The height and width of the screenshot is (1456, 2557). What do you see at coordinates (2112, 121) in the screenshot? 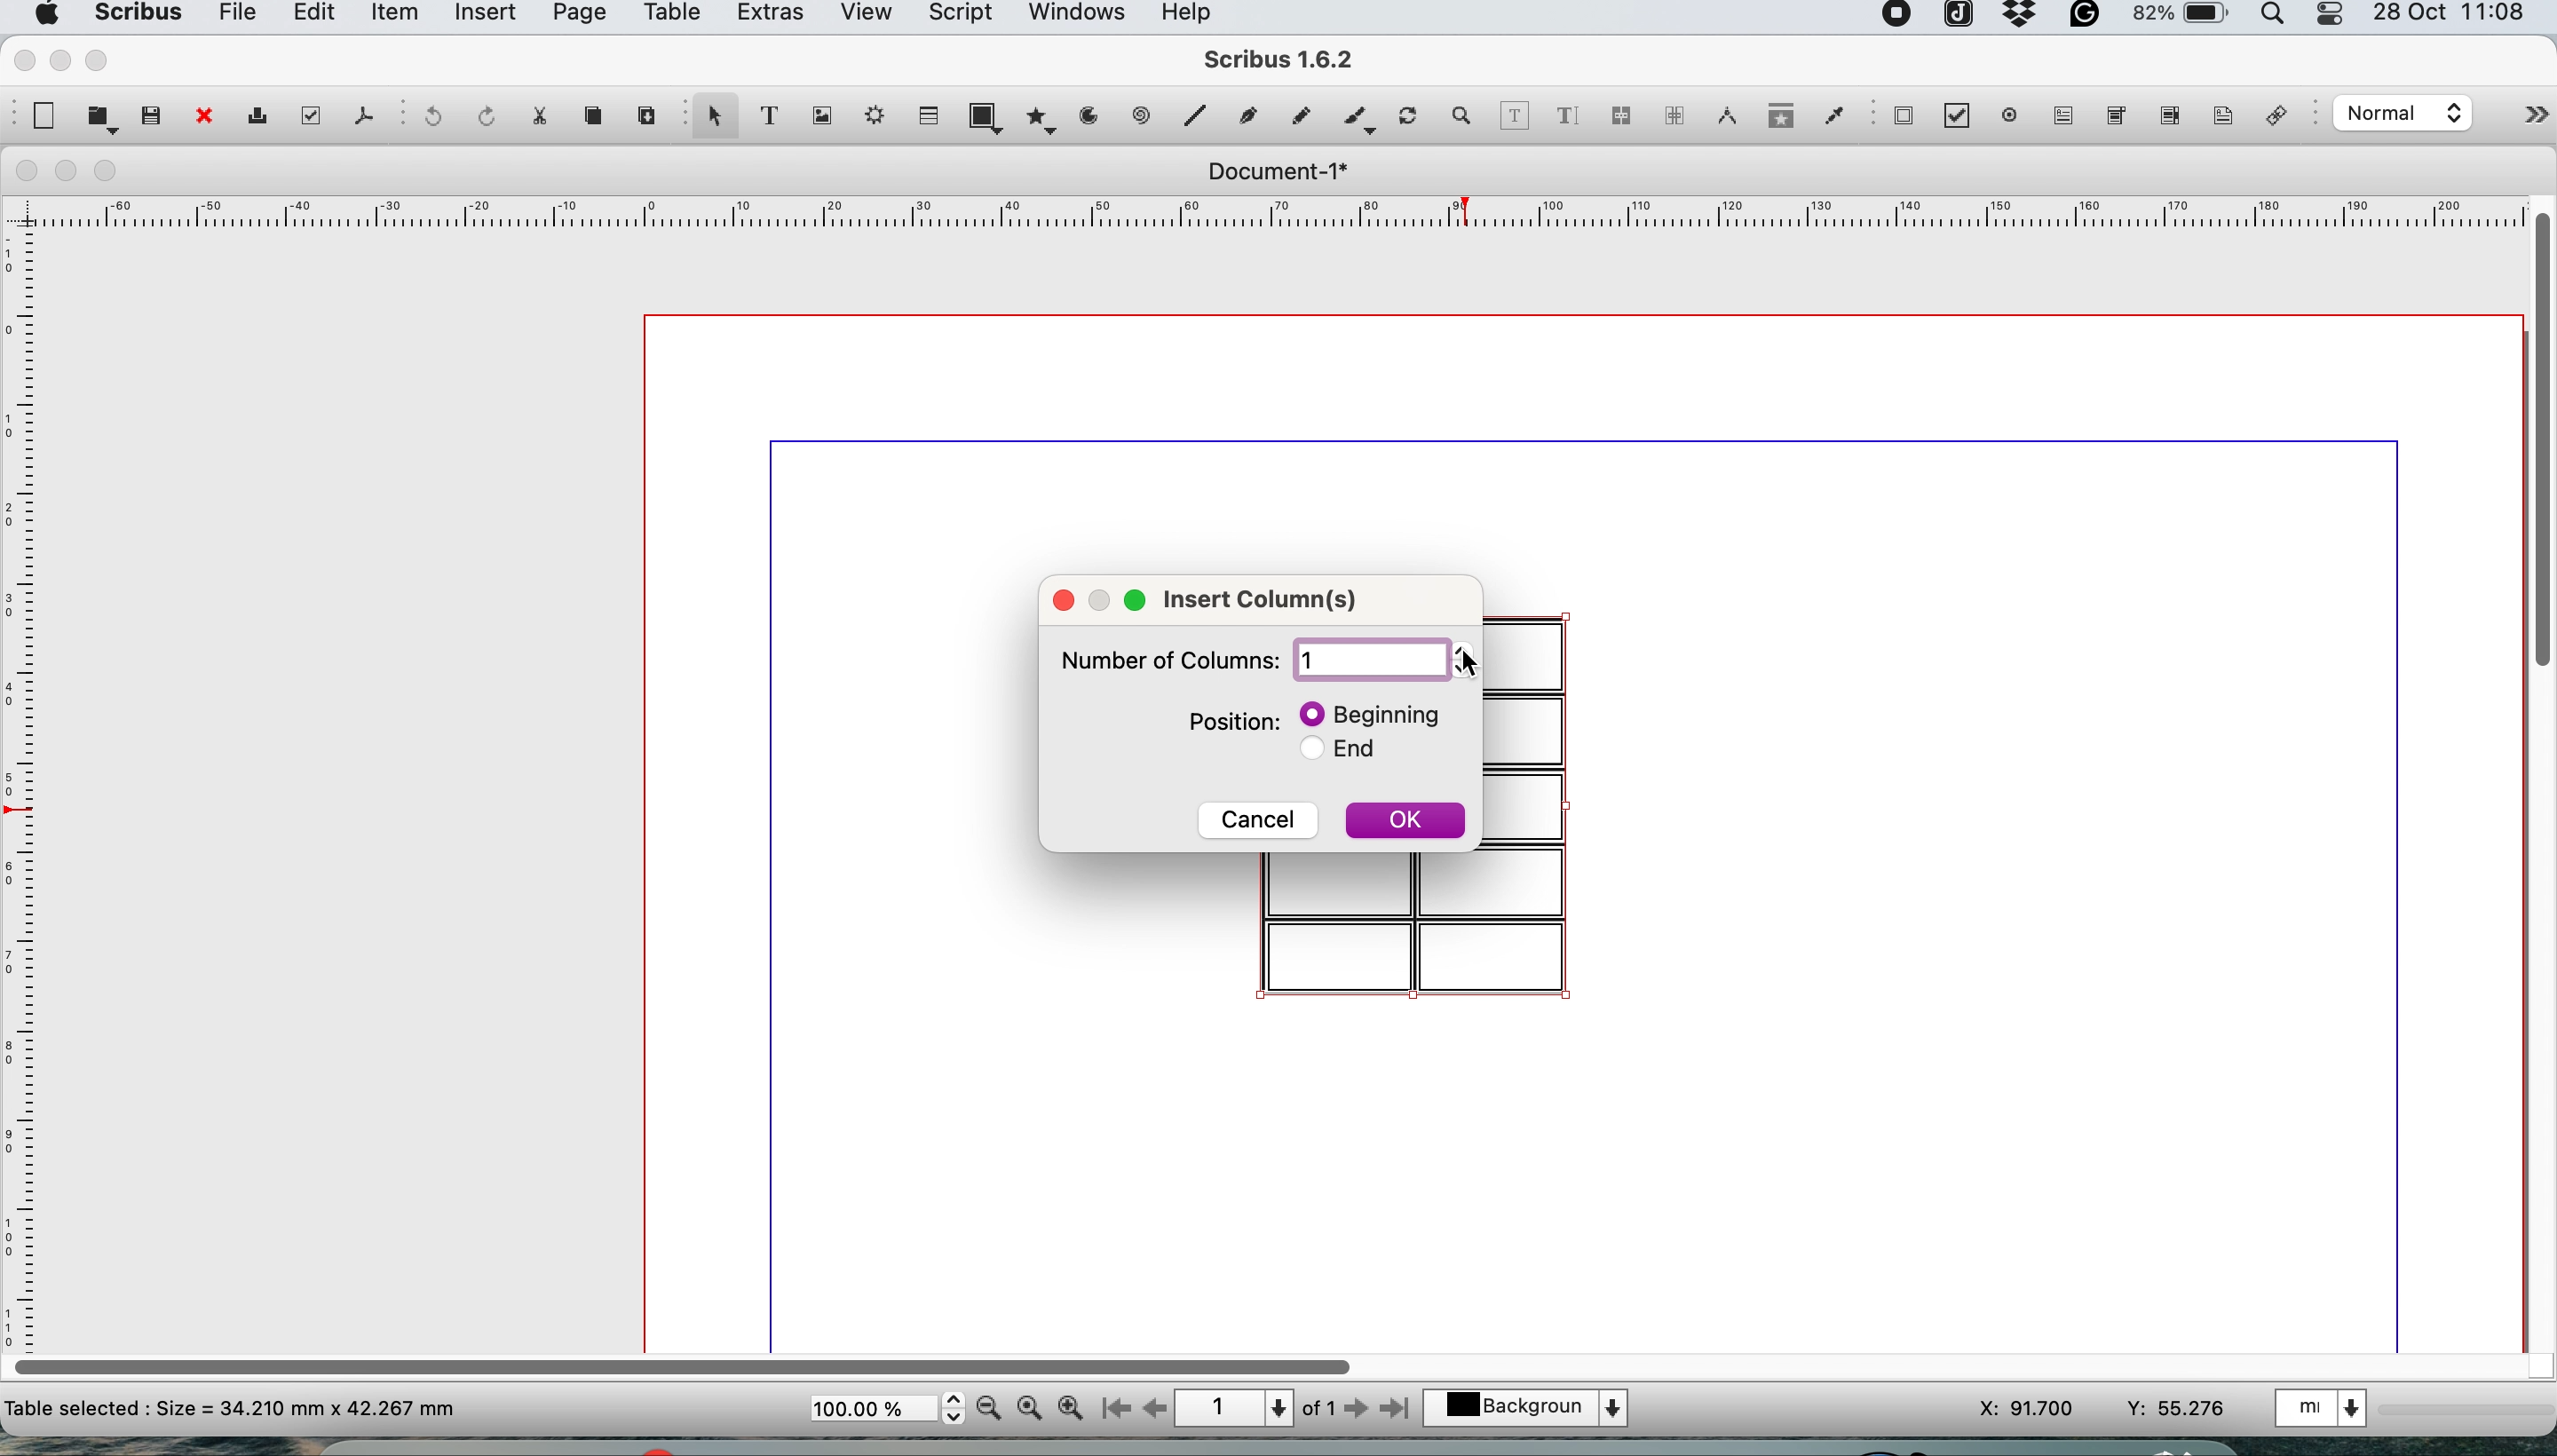
I see `pdf combo box` at bounding box center [2112, 121].